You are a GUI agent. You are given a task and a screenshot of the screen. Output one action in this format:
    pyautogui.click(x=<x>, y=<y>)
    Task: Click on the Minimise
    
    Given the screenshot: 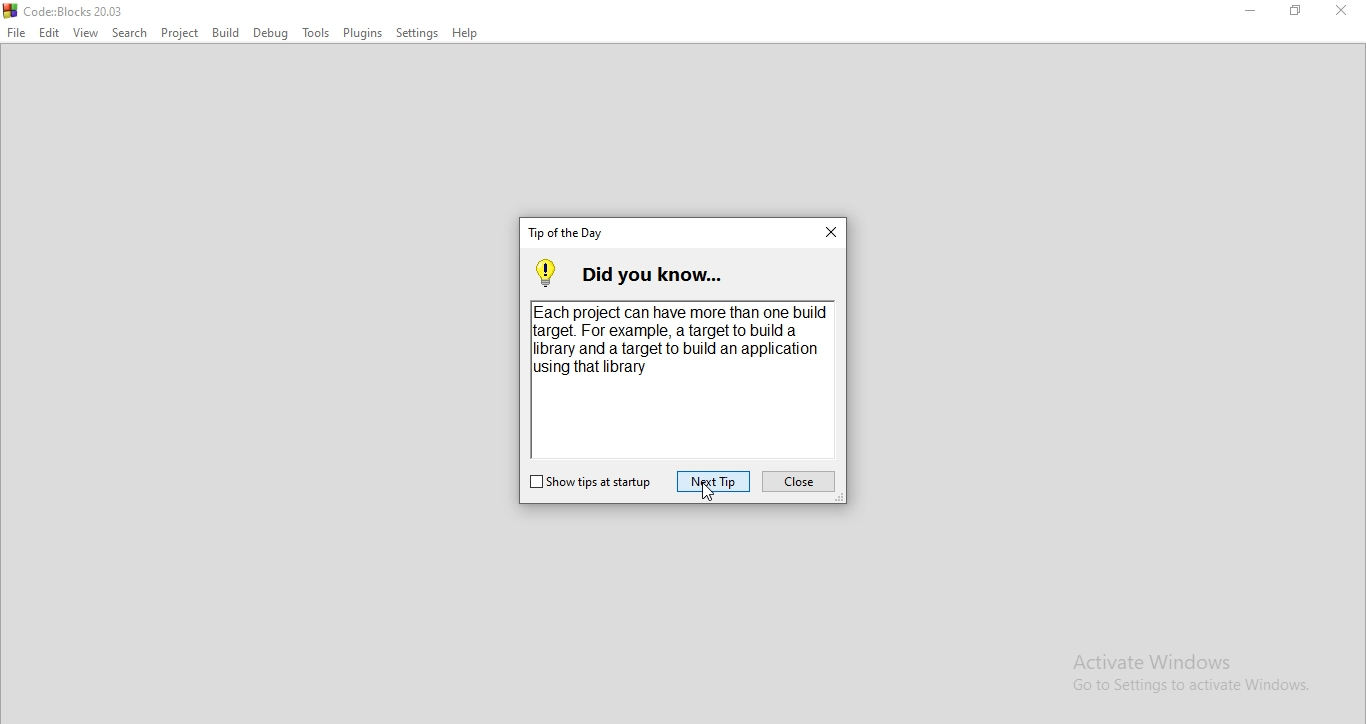 What is the action you would take?
    pyautogui.click(x=1248, y=10)
    